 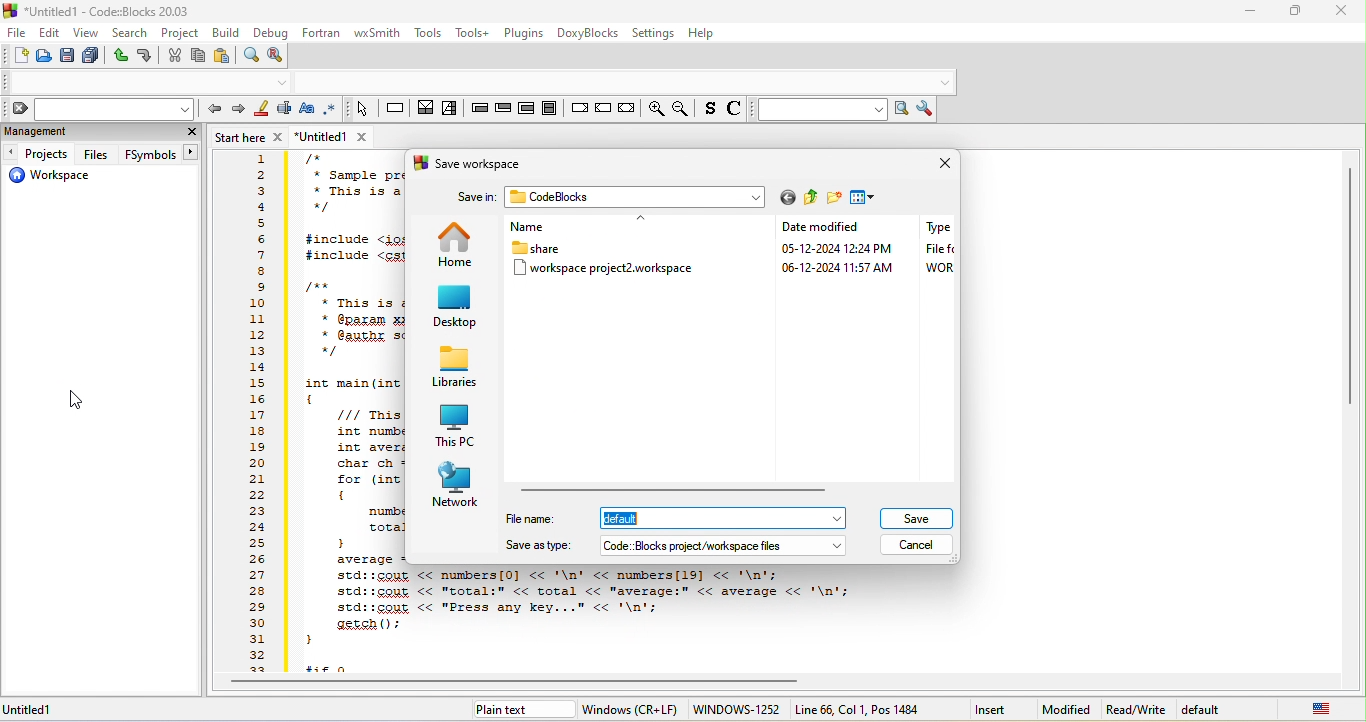 What do you see at coordinates (458, 424) in the screenshot?
I see `this pc` at bounding box center [458, 424].